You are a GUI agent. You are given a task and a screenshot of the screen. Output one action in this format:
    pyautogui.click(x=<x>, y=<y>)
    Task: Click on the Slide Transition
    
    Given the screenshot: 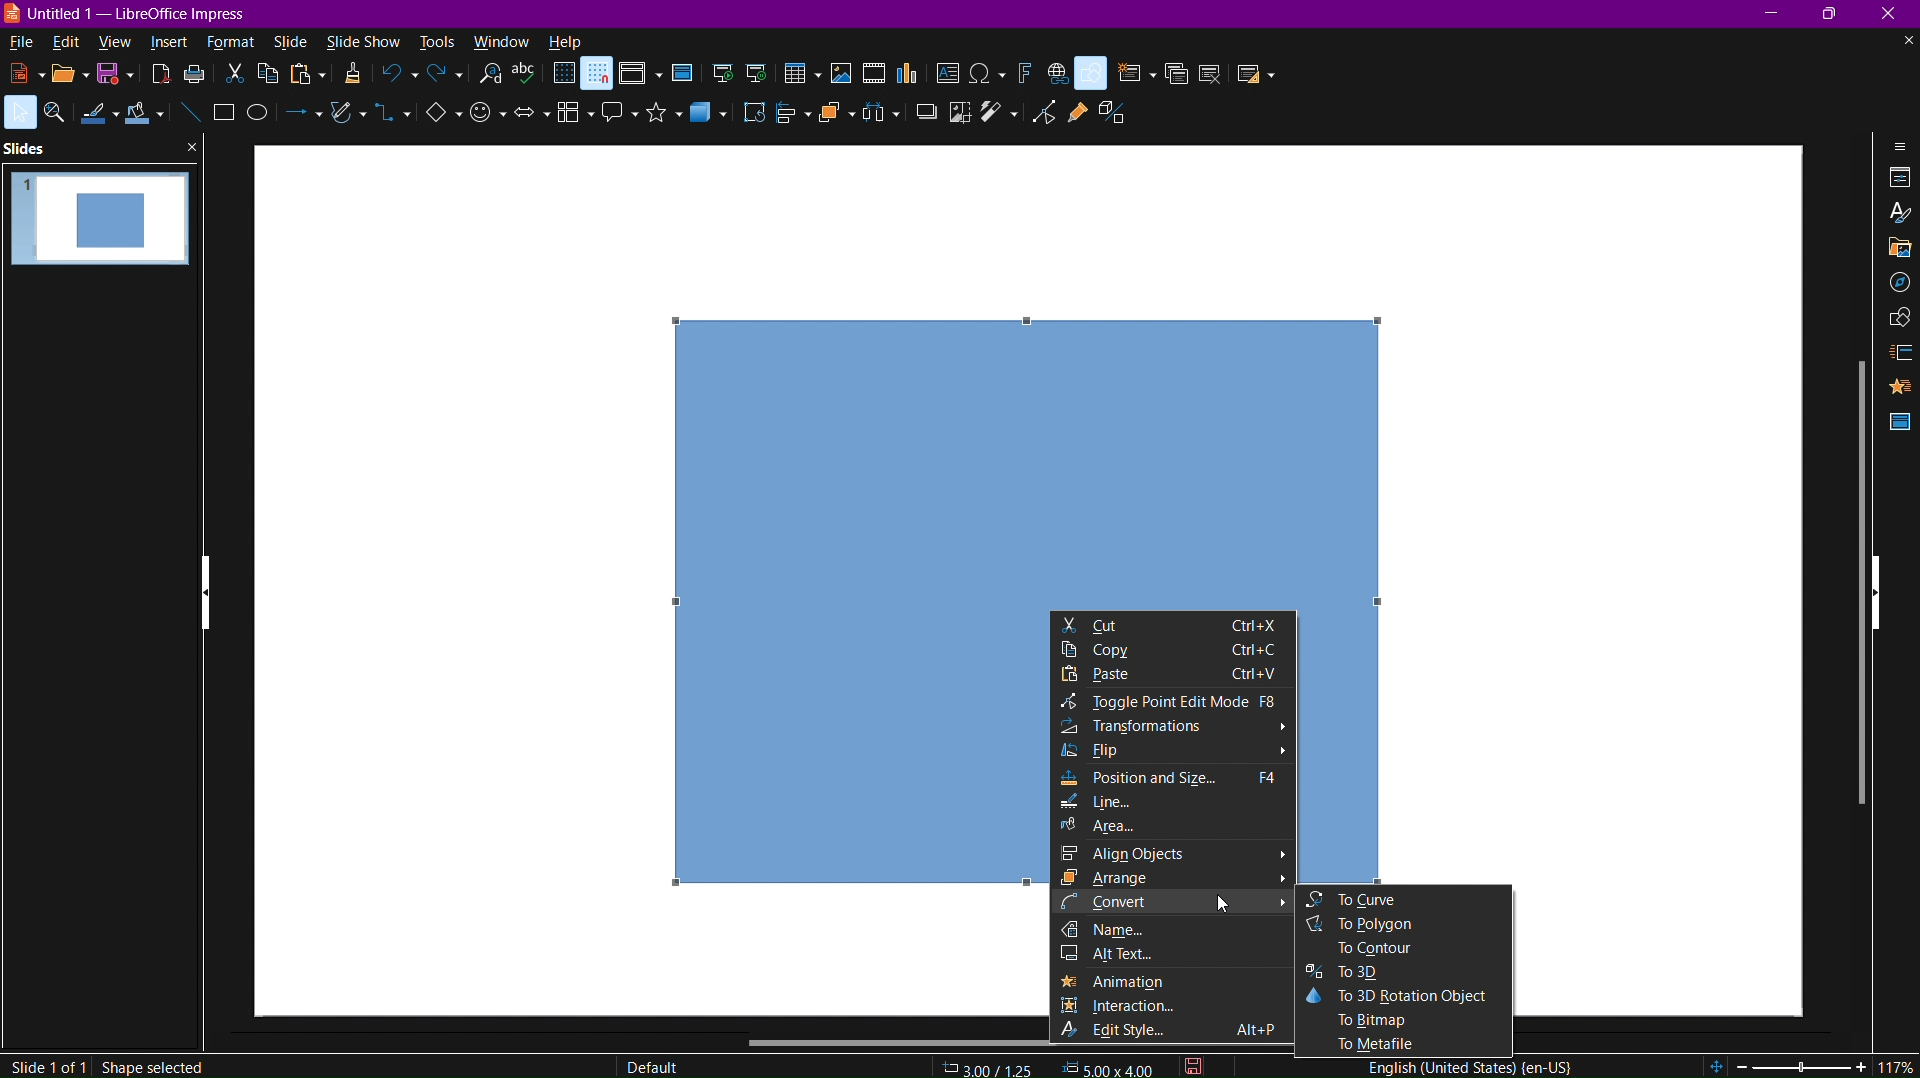 What is the action you would take?
    pyautogui.click(x=1898, y=352)
    